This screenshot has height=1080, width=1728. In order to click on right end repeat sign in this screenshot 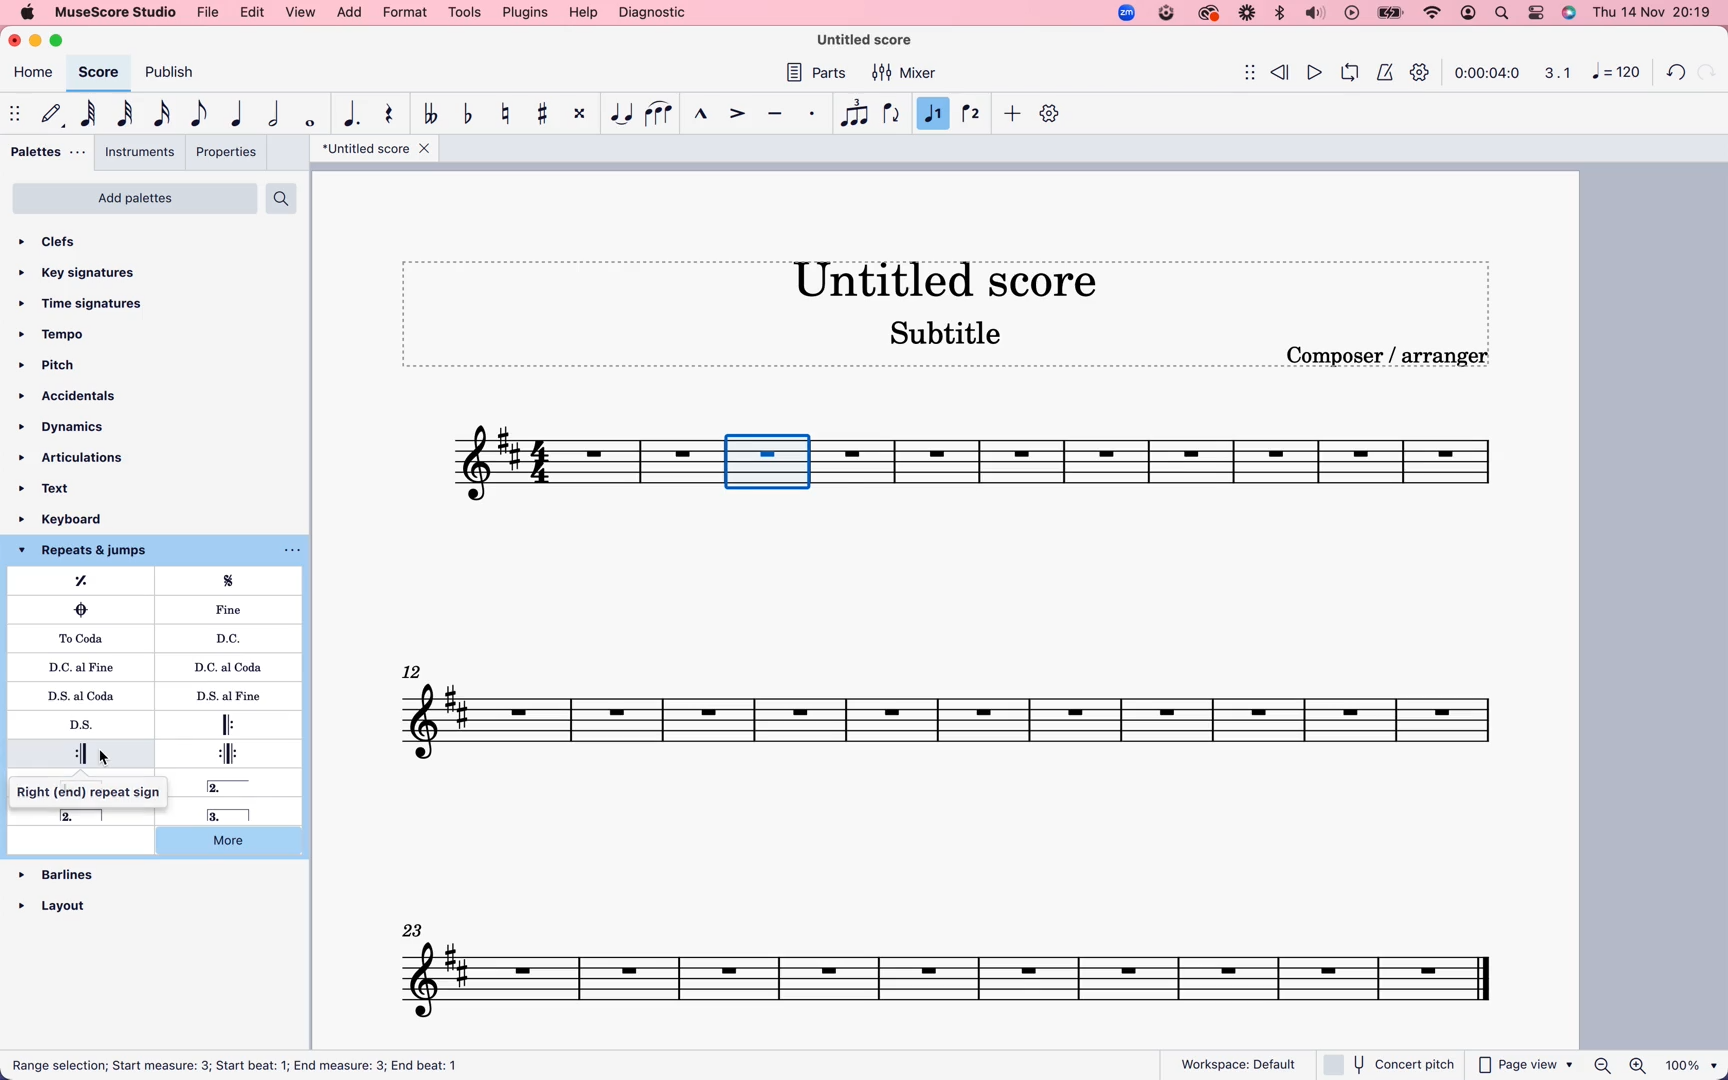, I will do `click(82, 752)`.